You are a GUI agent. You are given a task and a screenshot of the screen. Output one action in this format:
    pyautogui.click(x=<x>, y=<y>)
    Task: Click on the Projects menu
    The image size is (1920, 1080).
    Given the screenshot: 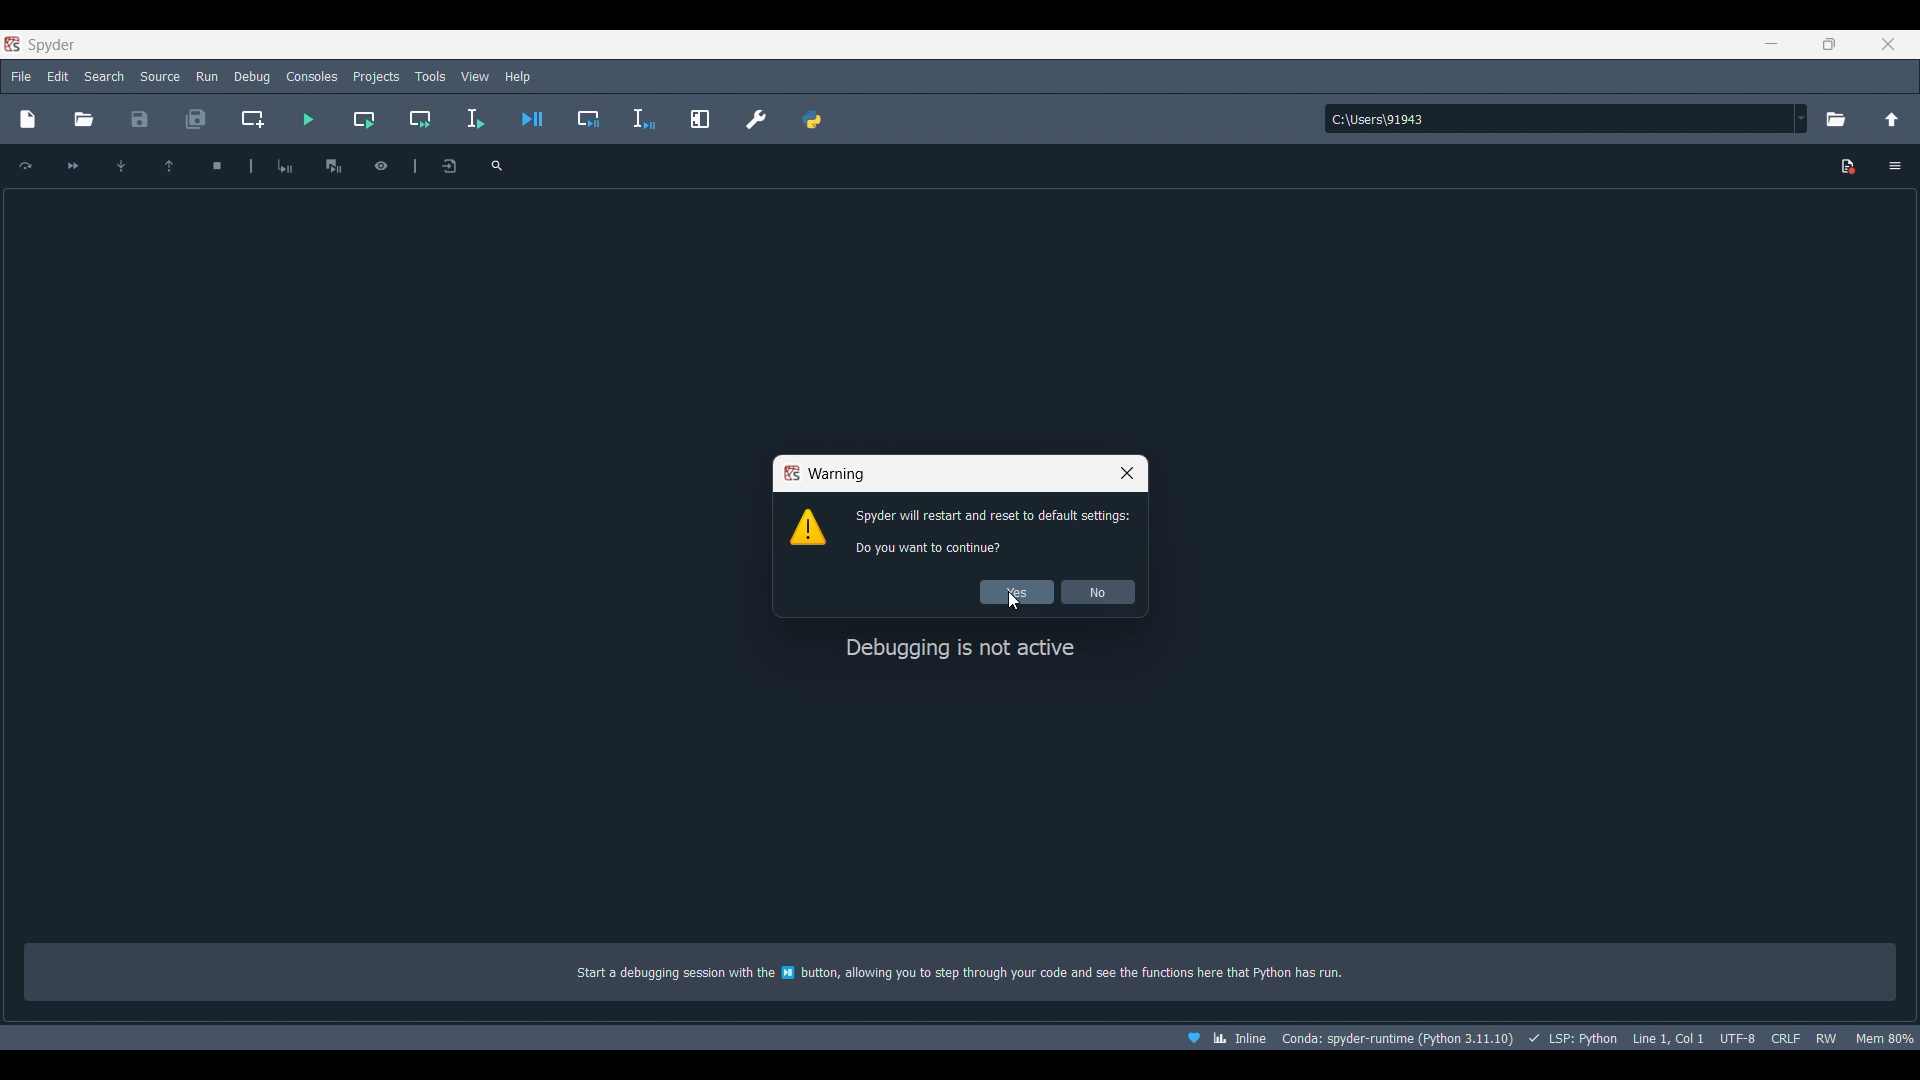 What is the action you would take?
    pyautogui.click(x=376, y=77)
    